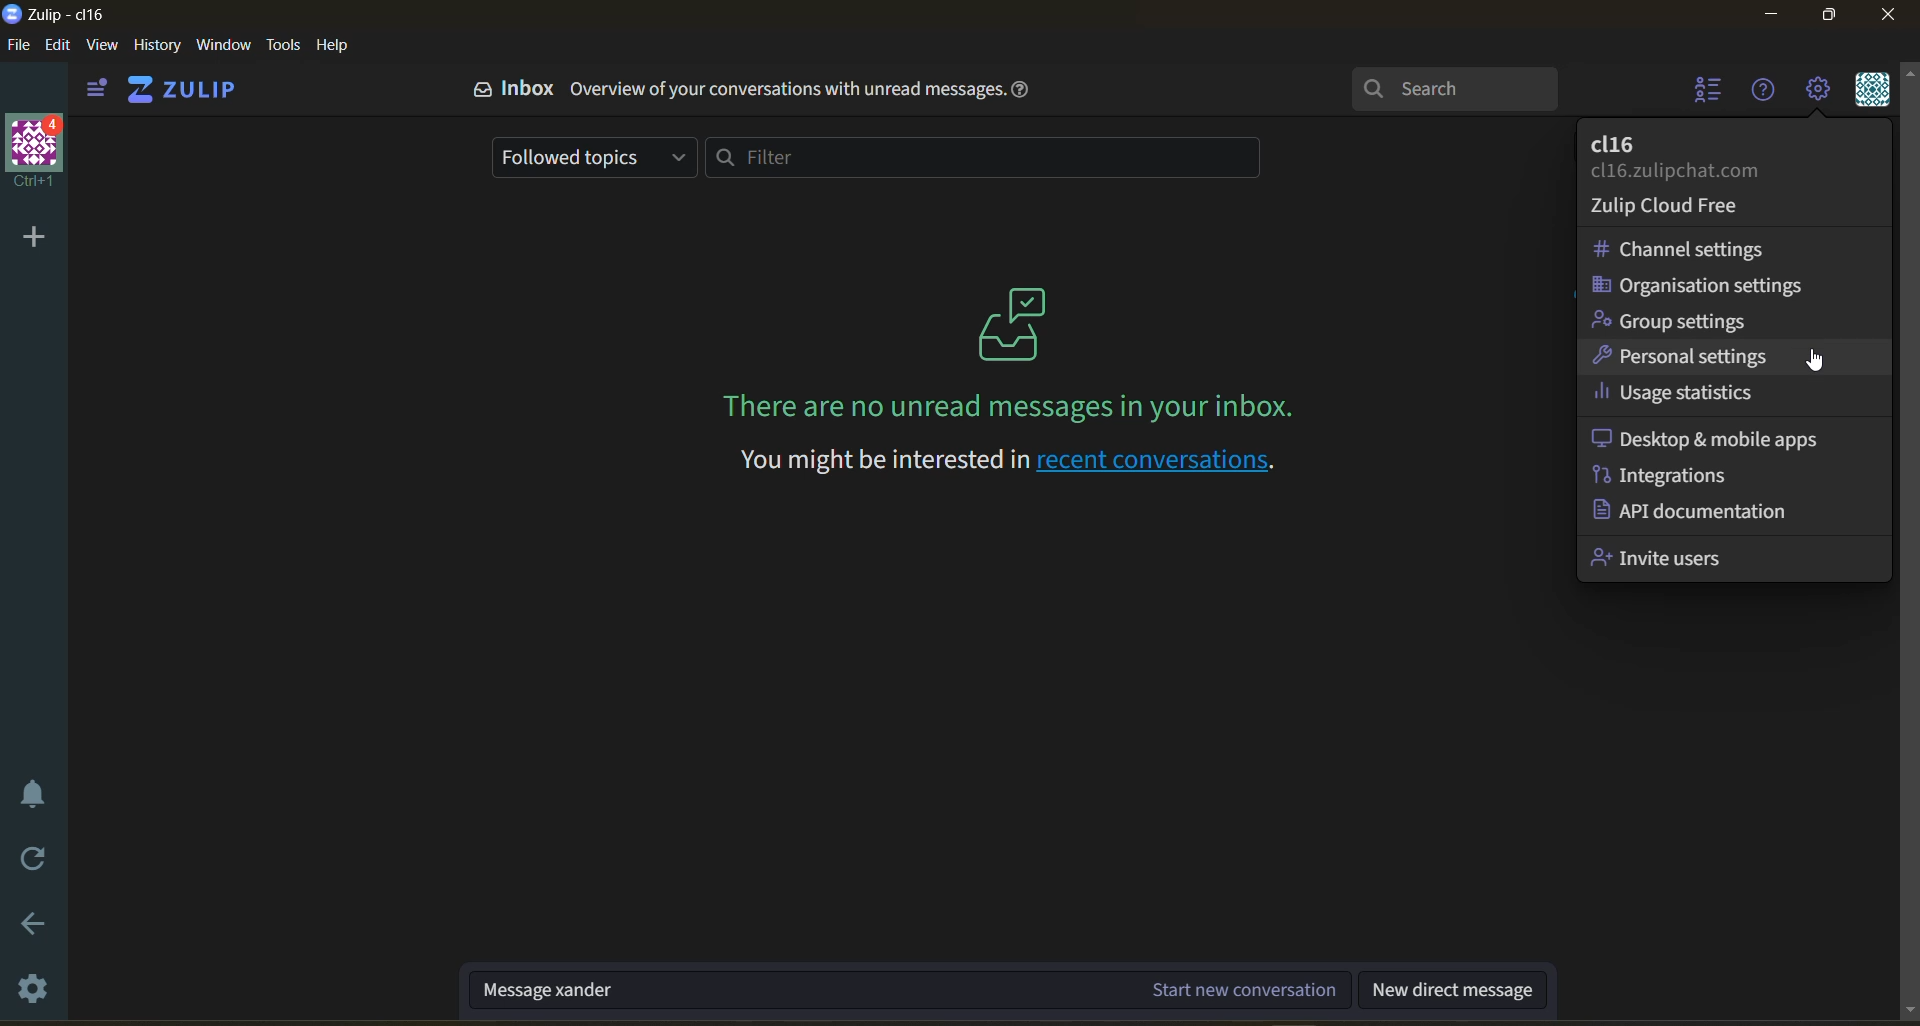 This screenshot has height=1026, width=1920. What do you see at coordinates (34, 922) in the screenshot?
I see `go back` at bounding box center [34, 922].